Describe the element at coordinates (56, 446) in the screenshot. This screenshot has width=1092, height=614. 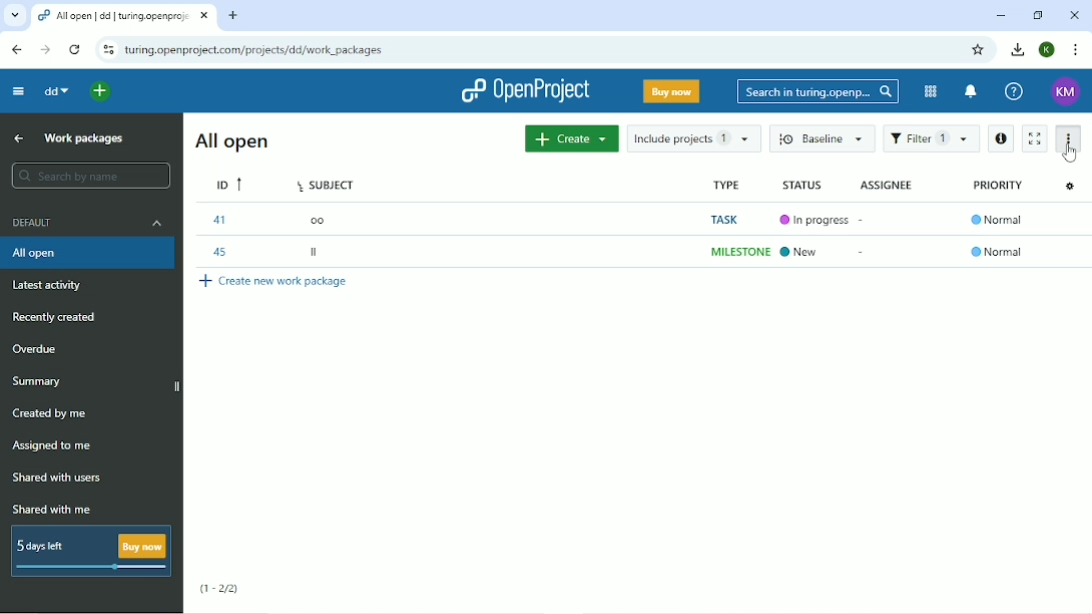
I see `Assigned to me` at that location.